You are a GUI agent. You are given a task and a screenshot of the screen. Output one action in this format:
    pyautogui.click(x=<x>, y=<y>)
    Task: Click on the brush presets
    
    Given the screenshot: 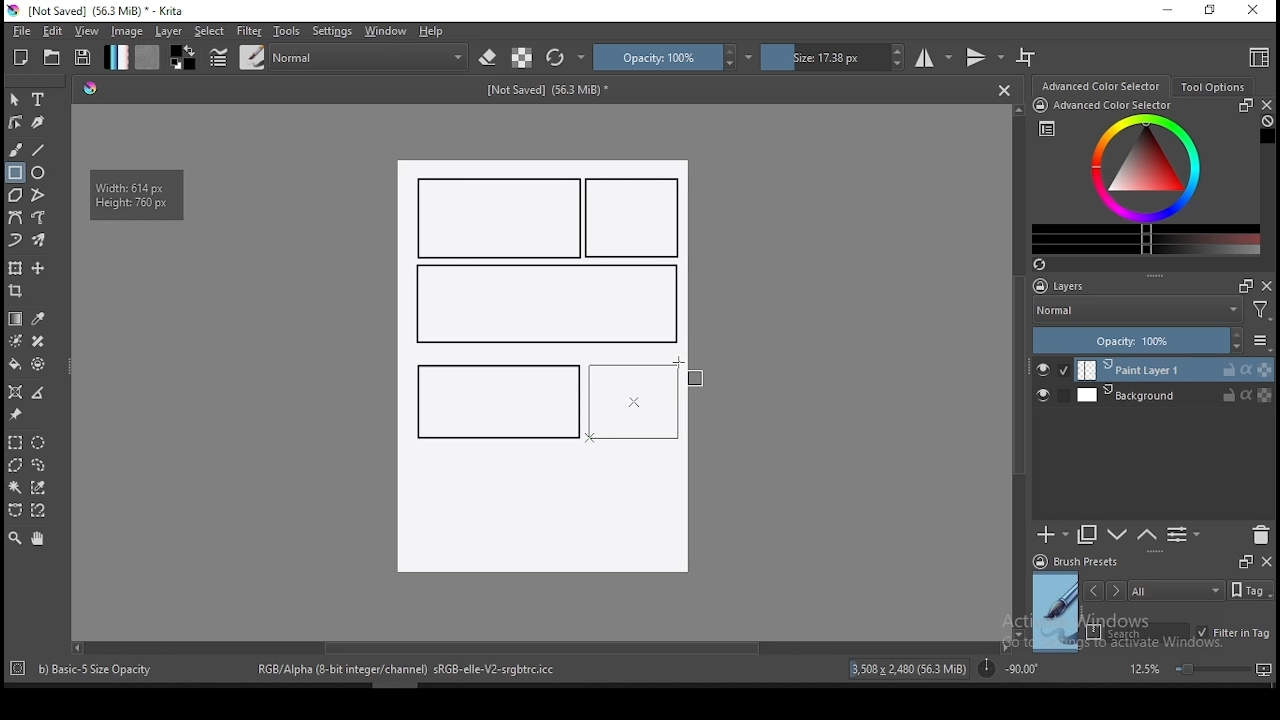 What is the action you would take?
    pyautogui.click(x=1082, y=562)
    